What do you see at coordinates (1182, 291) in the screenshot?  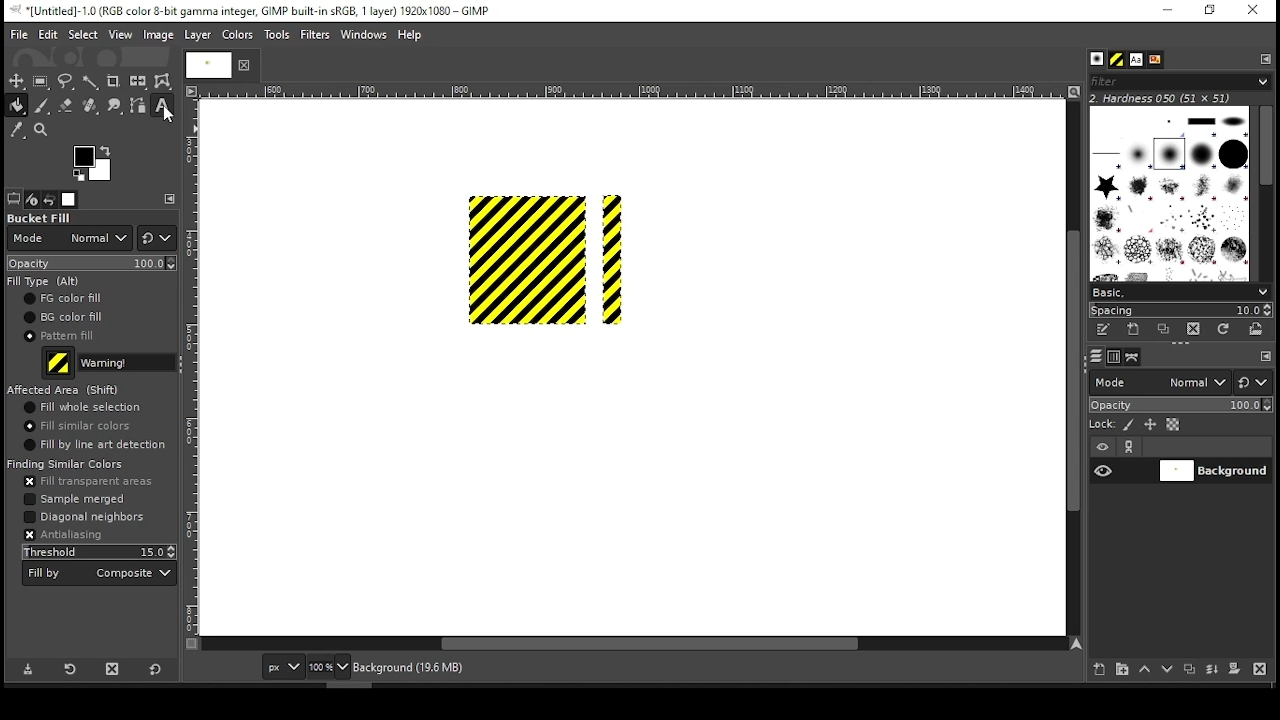 I see `select brush preset` at bounding box center [1182, 291].